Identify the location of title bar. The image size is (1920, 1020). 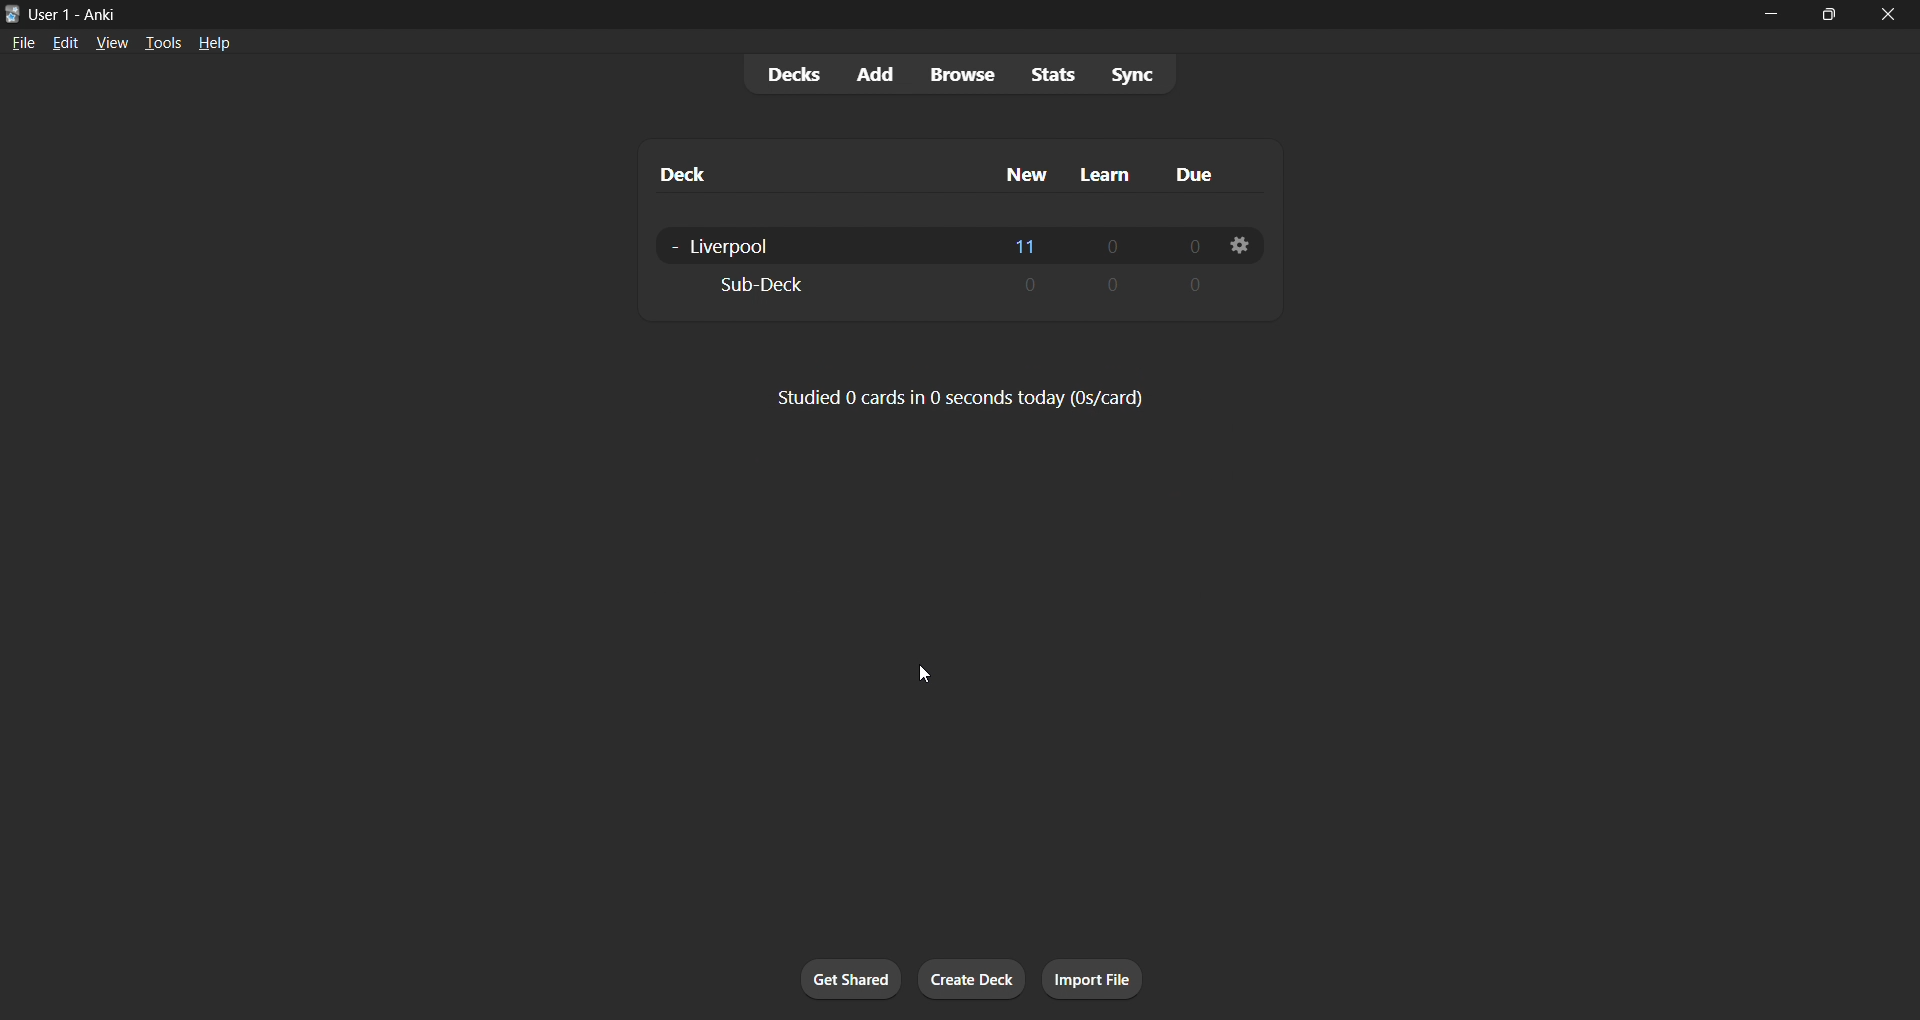
(827, 17).